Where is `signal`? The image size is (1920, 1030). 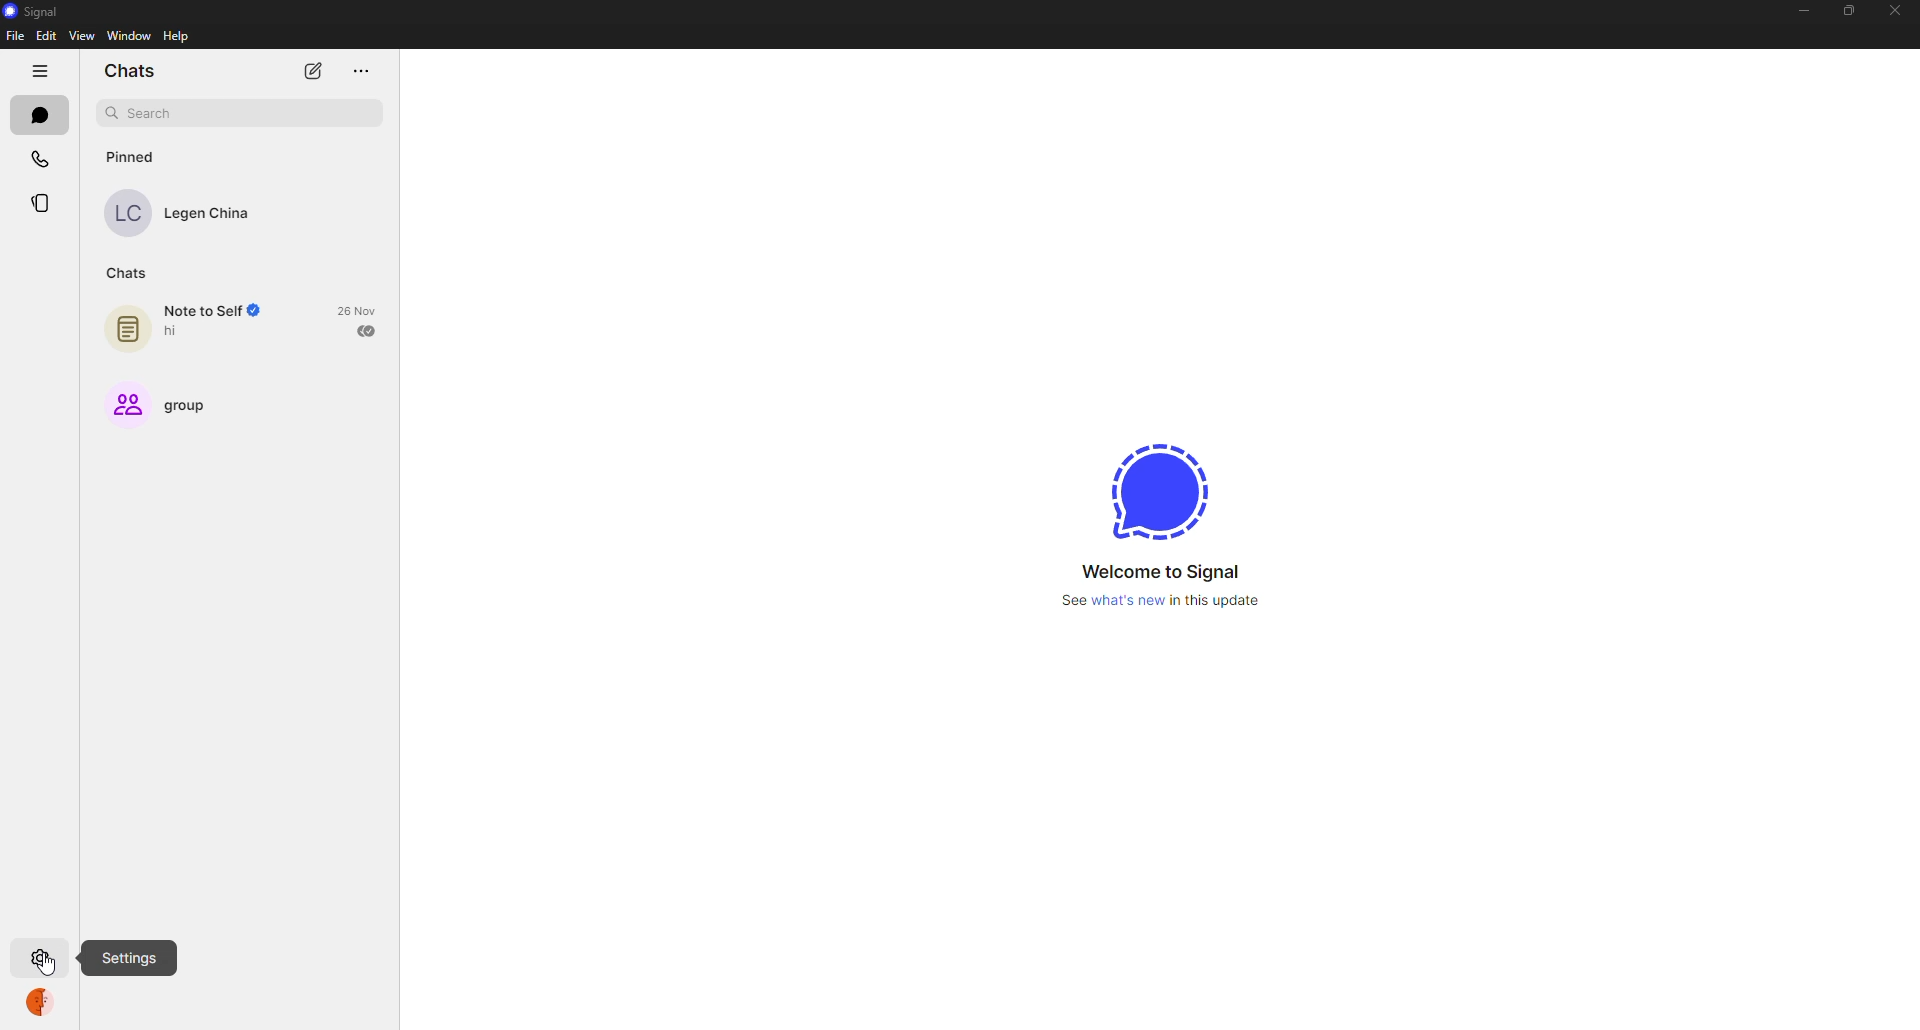
signal is located at coordinates (1158, 486).